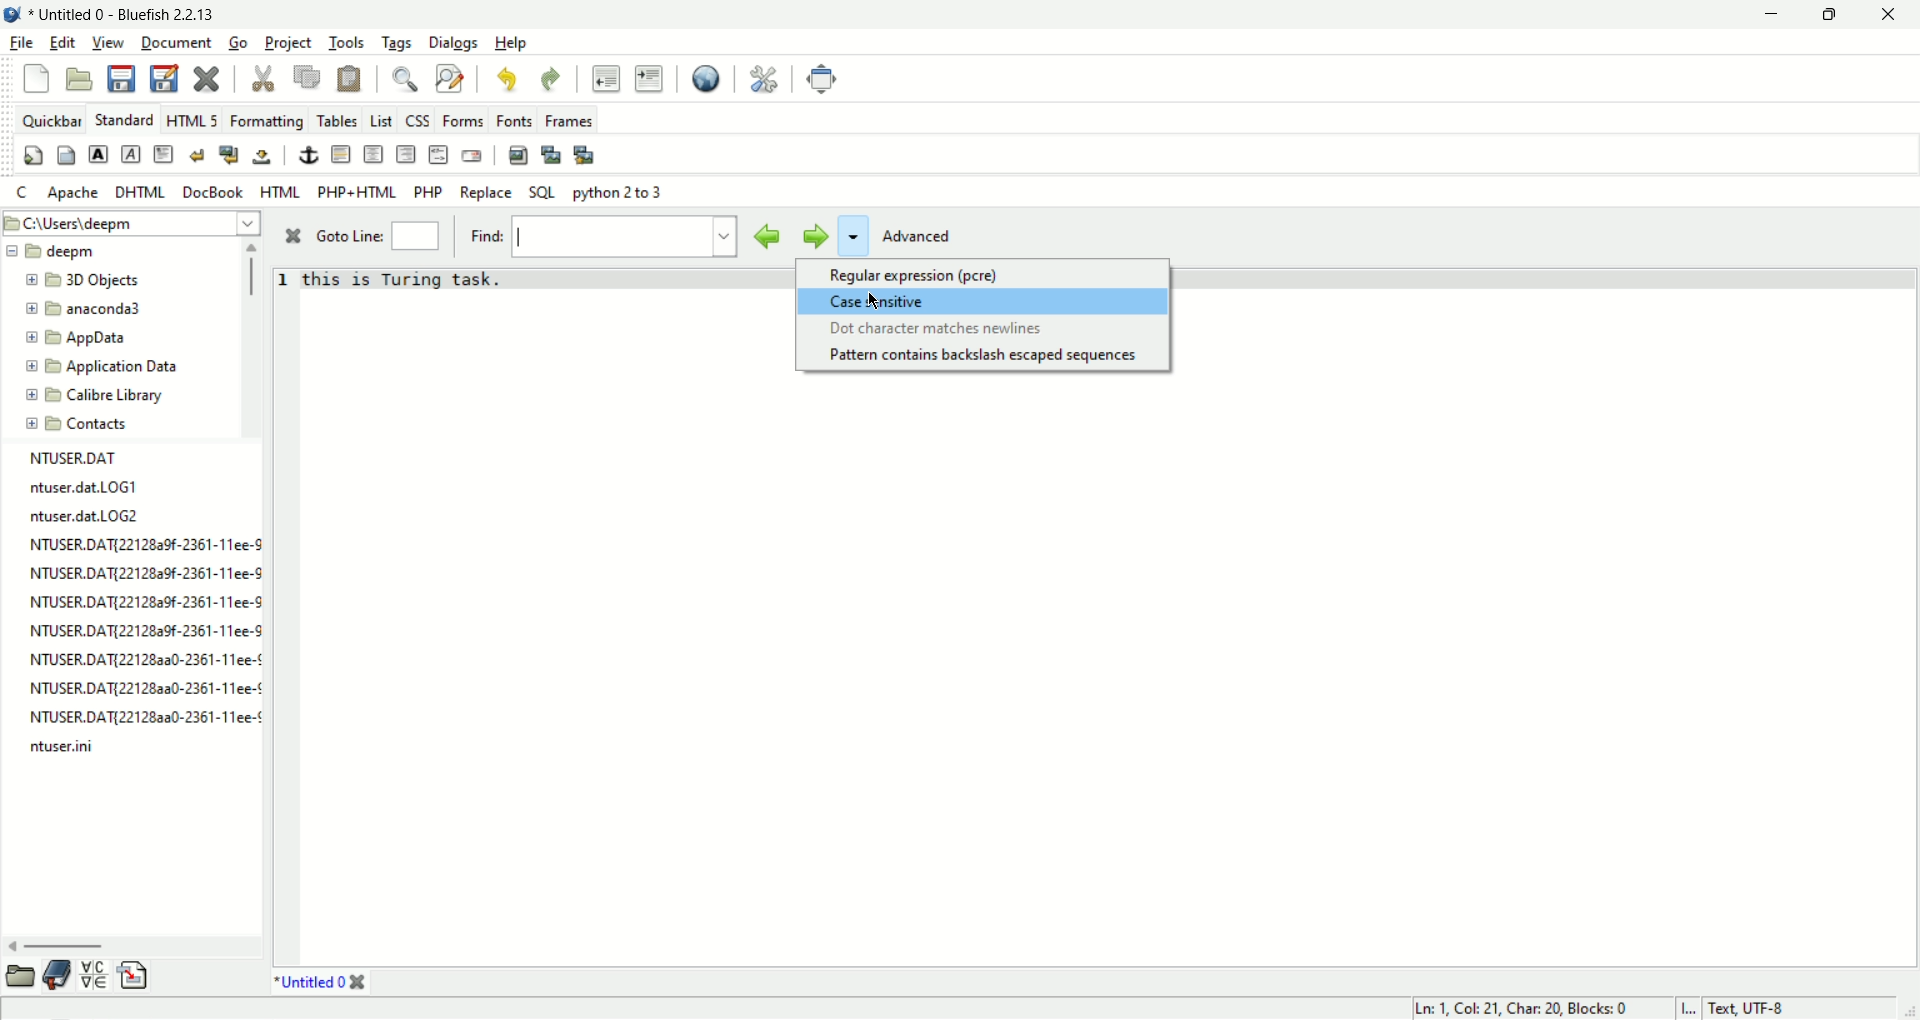 This screenshot has height=1020, width=1920. Describe the element at coordinates (486, 193) in the screenshot. I see `Replace` at that location.